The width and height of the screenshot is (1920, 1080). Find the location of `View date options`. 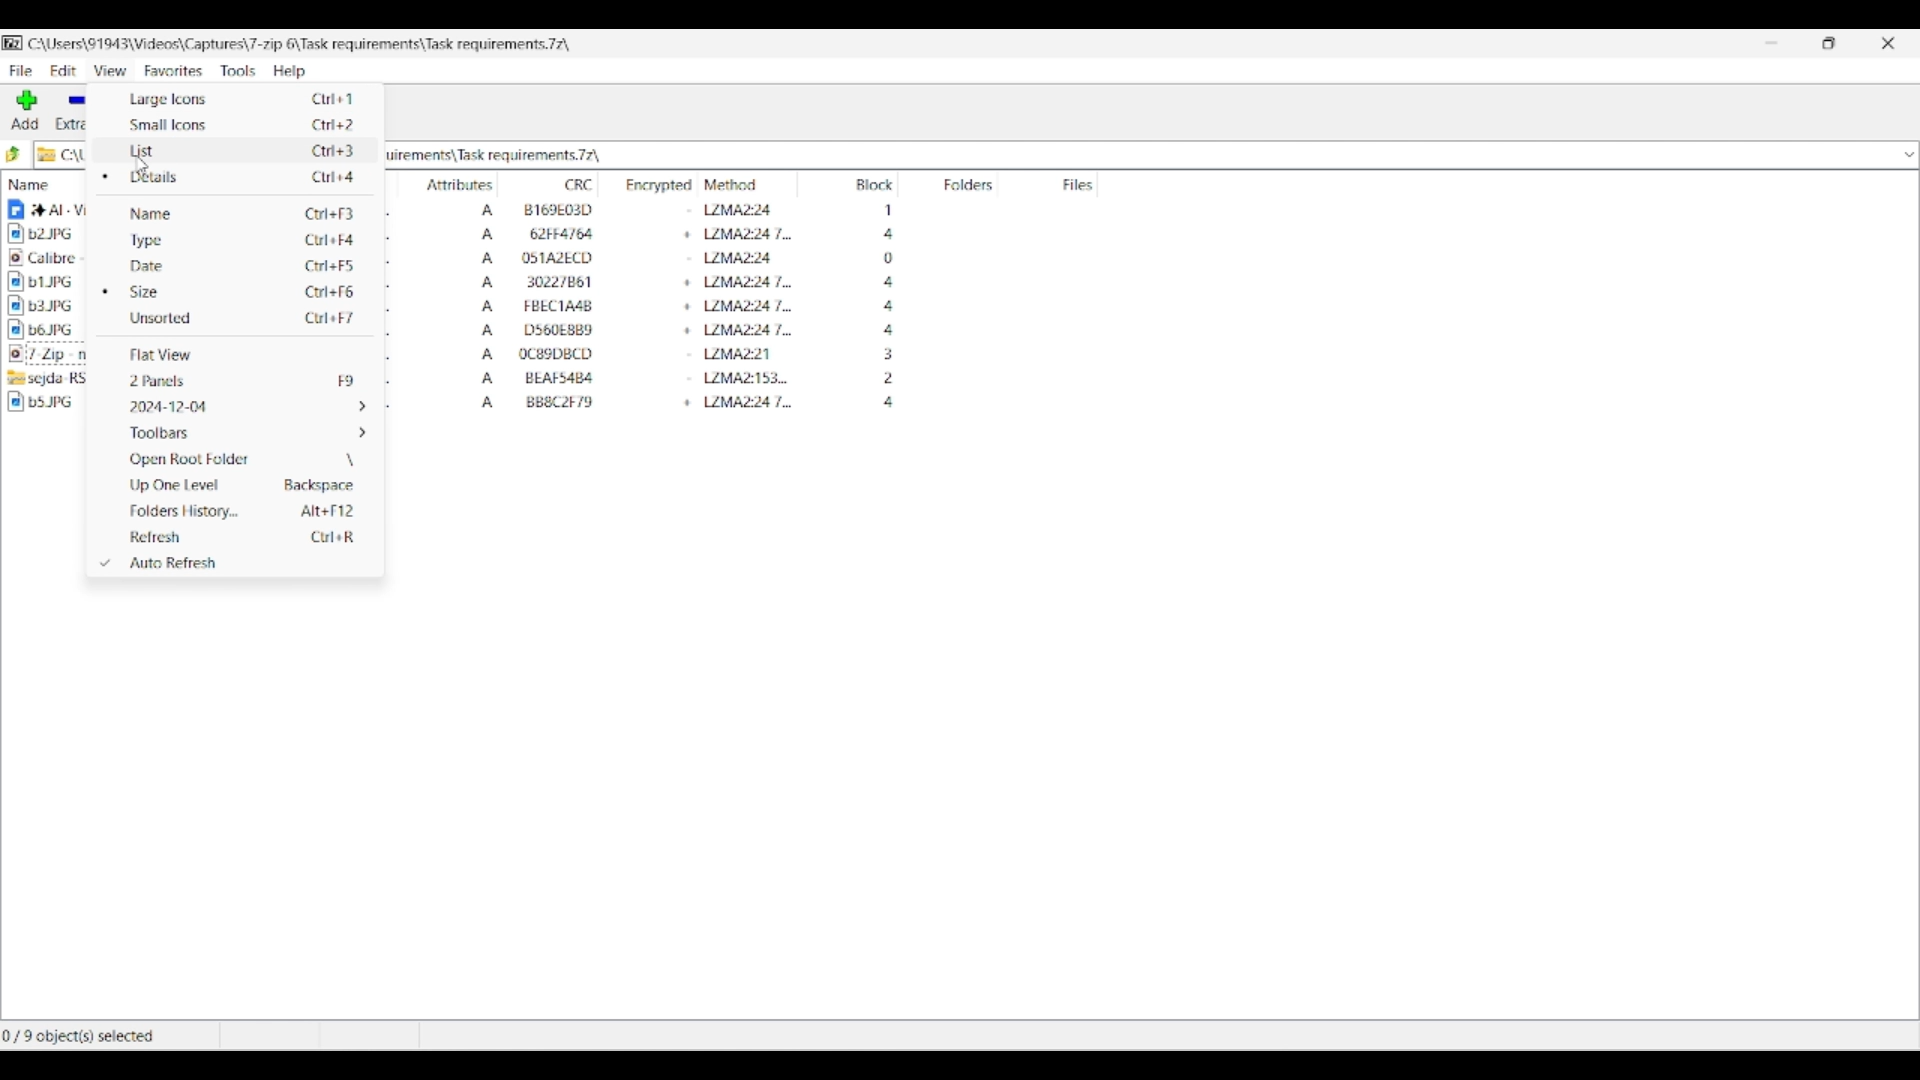

View date options is located at coordinates (243, 406).